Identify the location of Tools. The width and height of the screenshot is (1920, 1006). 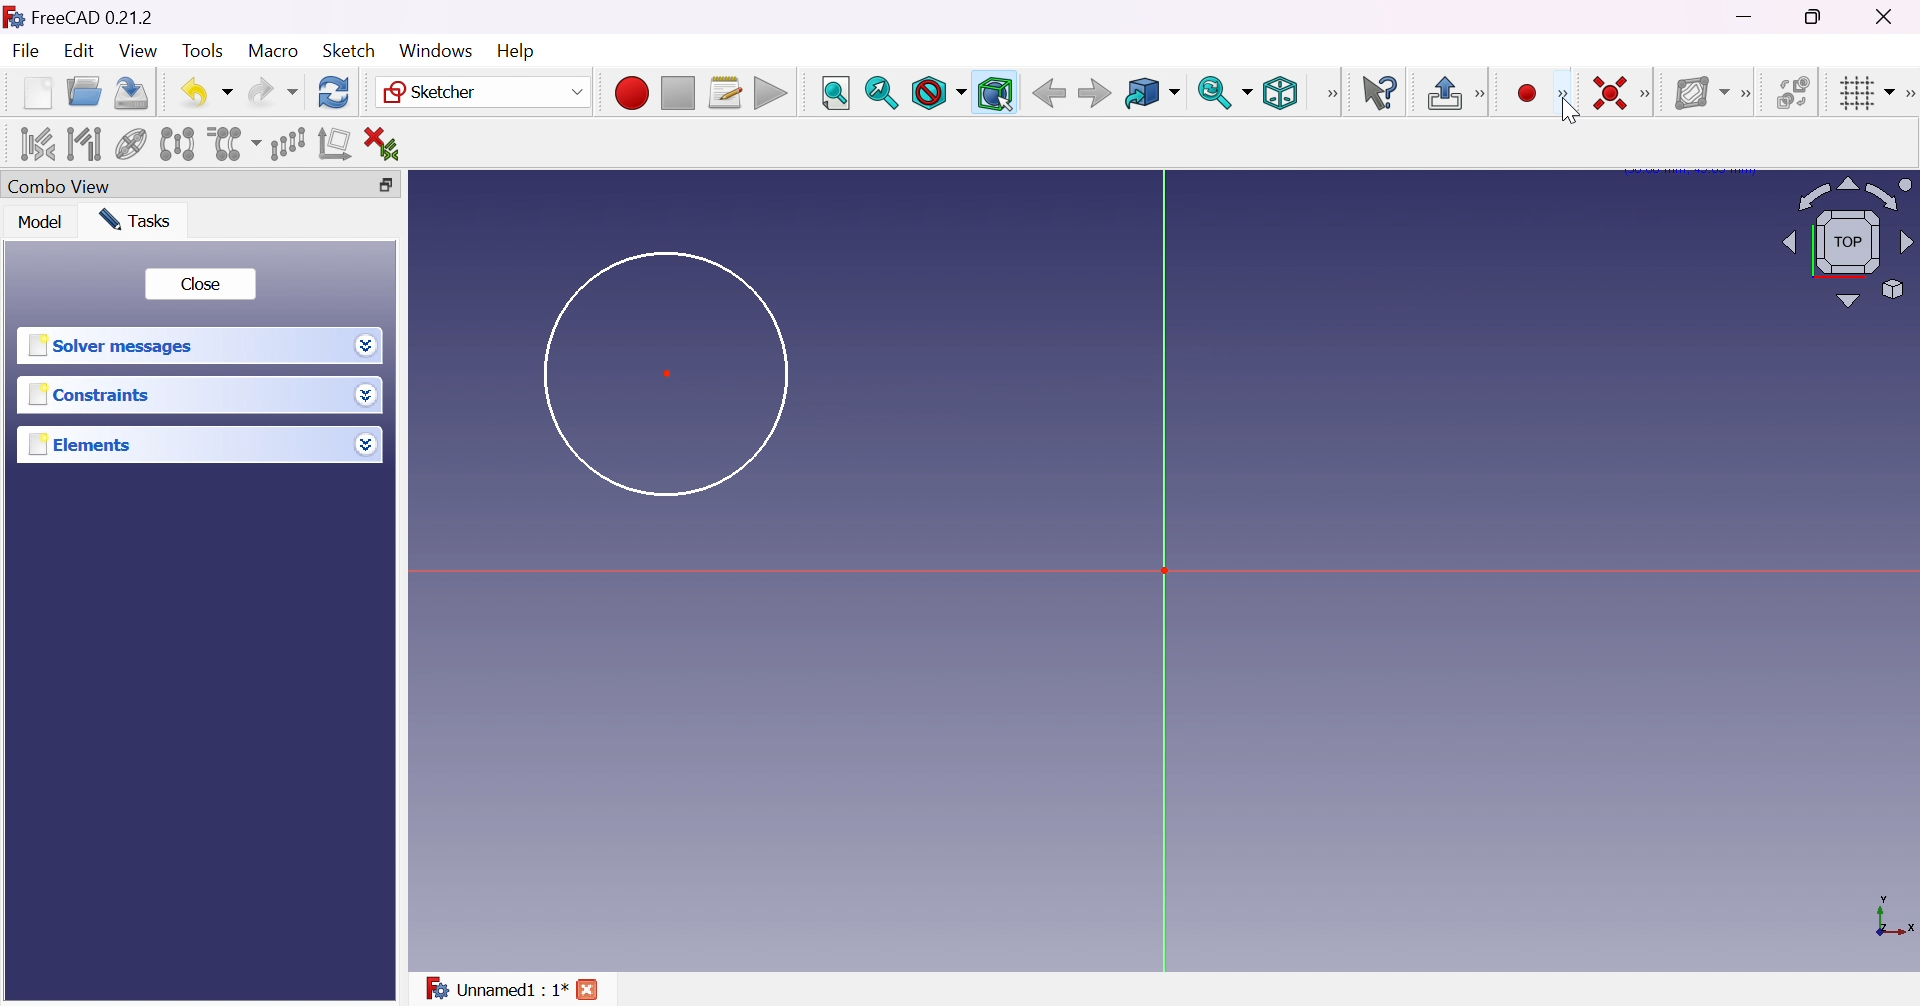
(205, 51).